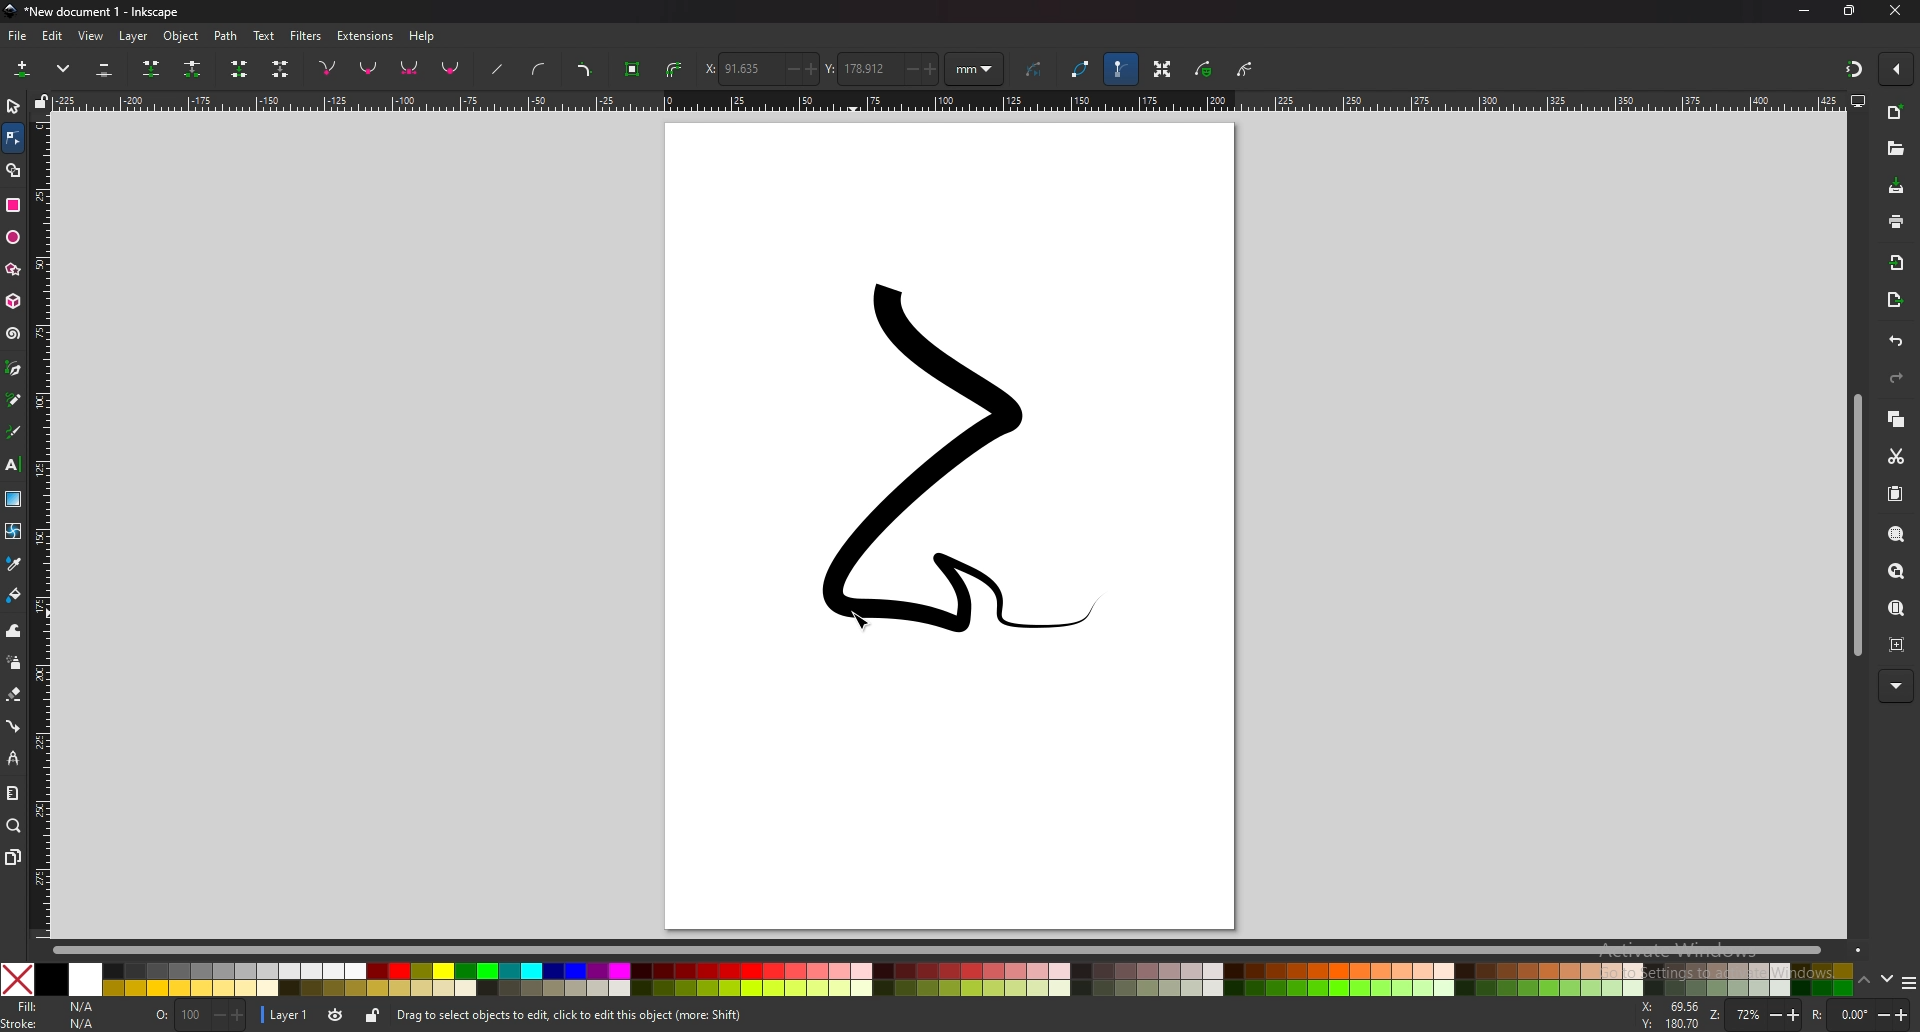 The height and width of the screenshot is (1032, 1920). What do you see at coordinates (263, 36) in the screenshot?
I see `text` at bounding box center [263, 36].